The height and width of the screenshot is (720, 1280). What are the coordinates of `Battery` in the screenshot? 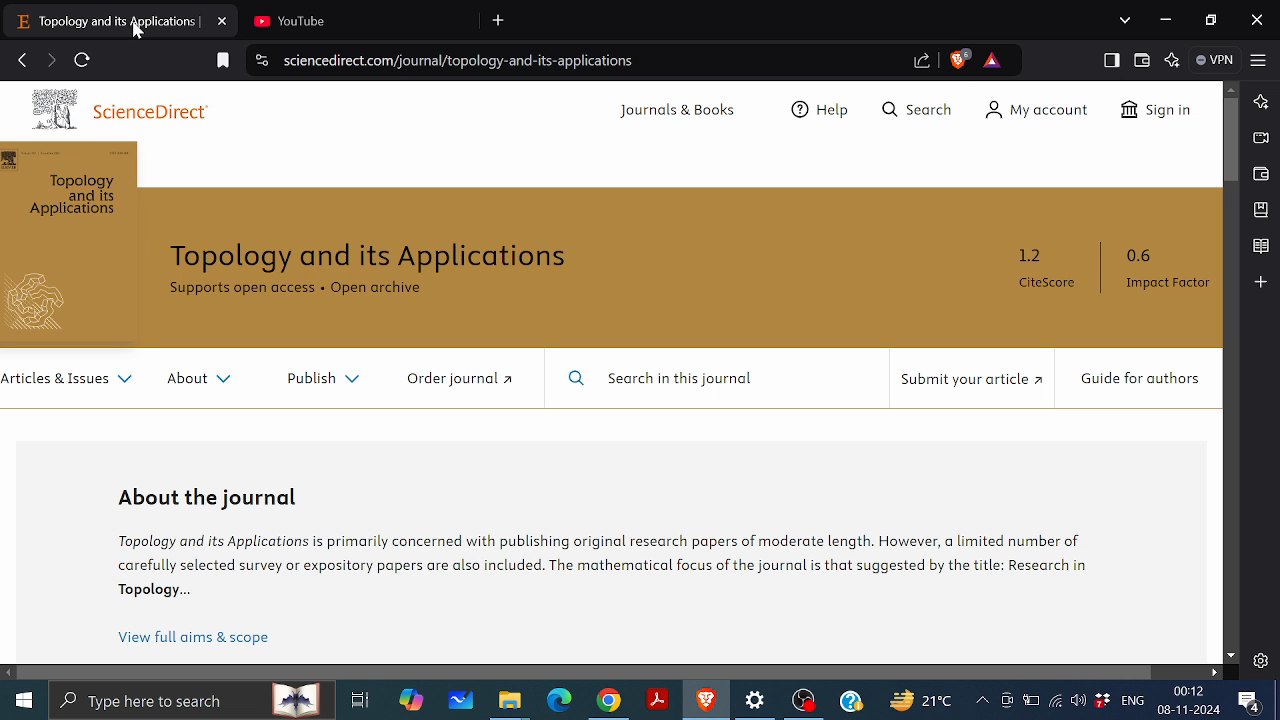 It's located at (1031, 699).